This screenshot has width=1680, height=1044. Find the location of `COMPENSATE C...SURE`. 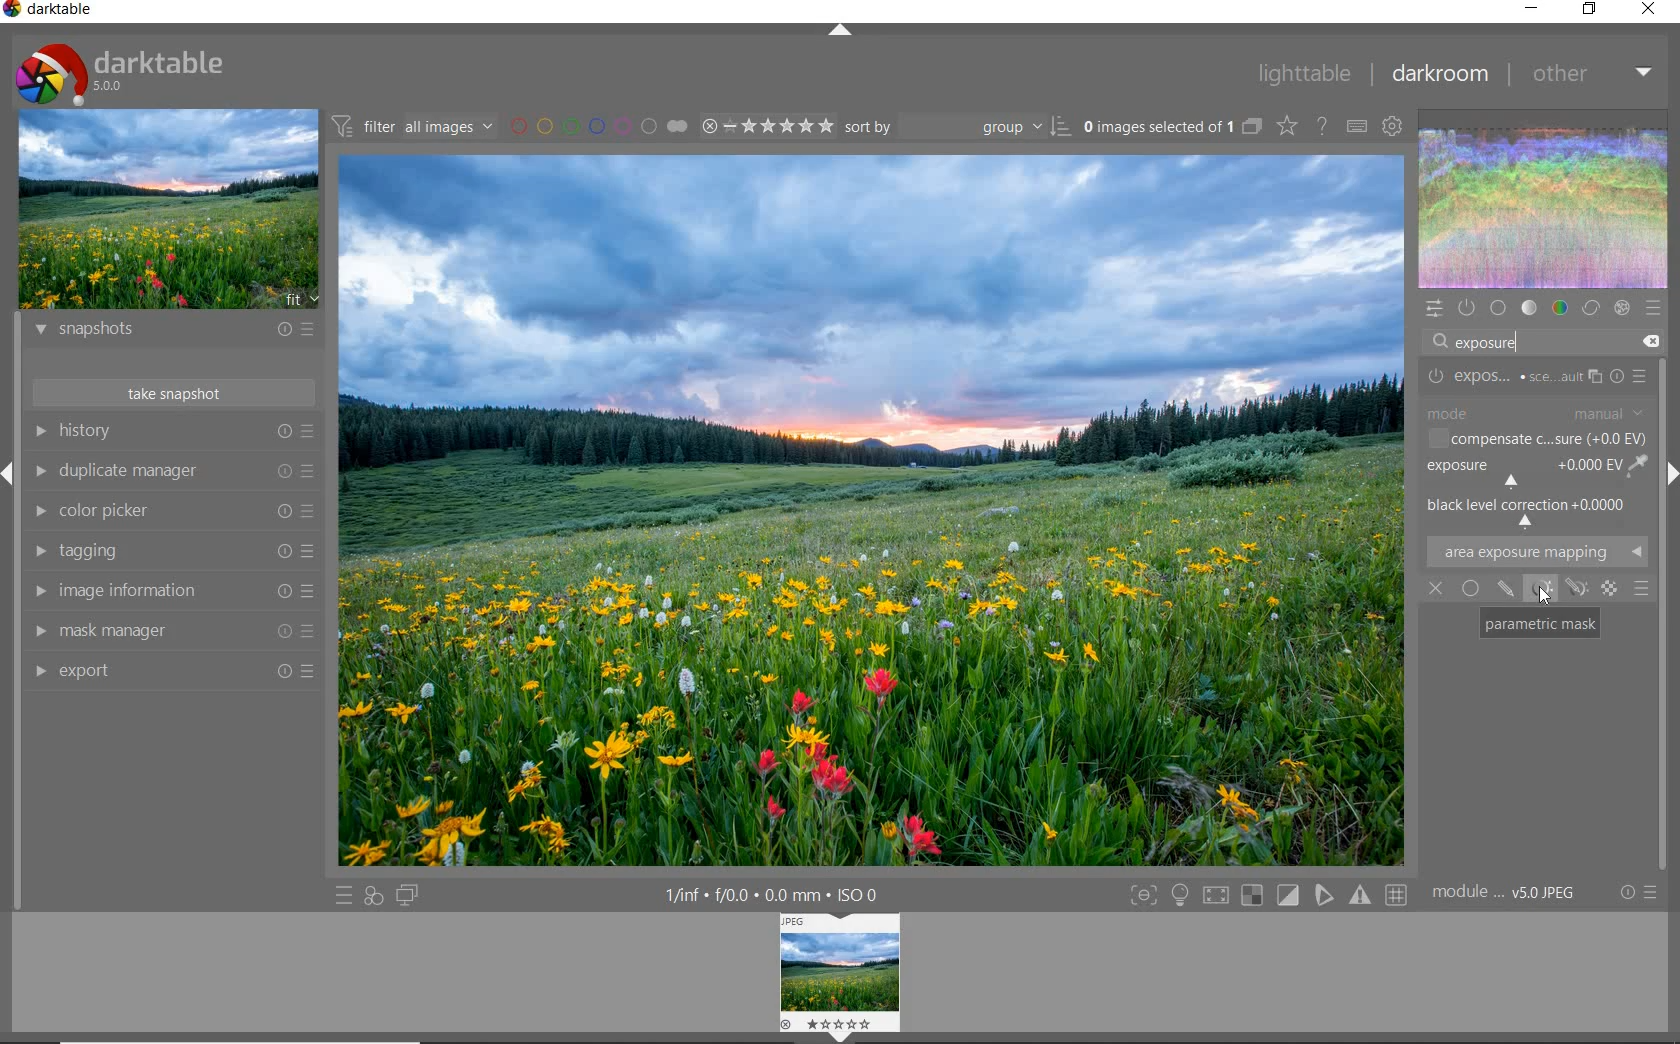

COMPENSATE C...SURE is located at coordinates (1533, 439).